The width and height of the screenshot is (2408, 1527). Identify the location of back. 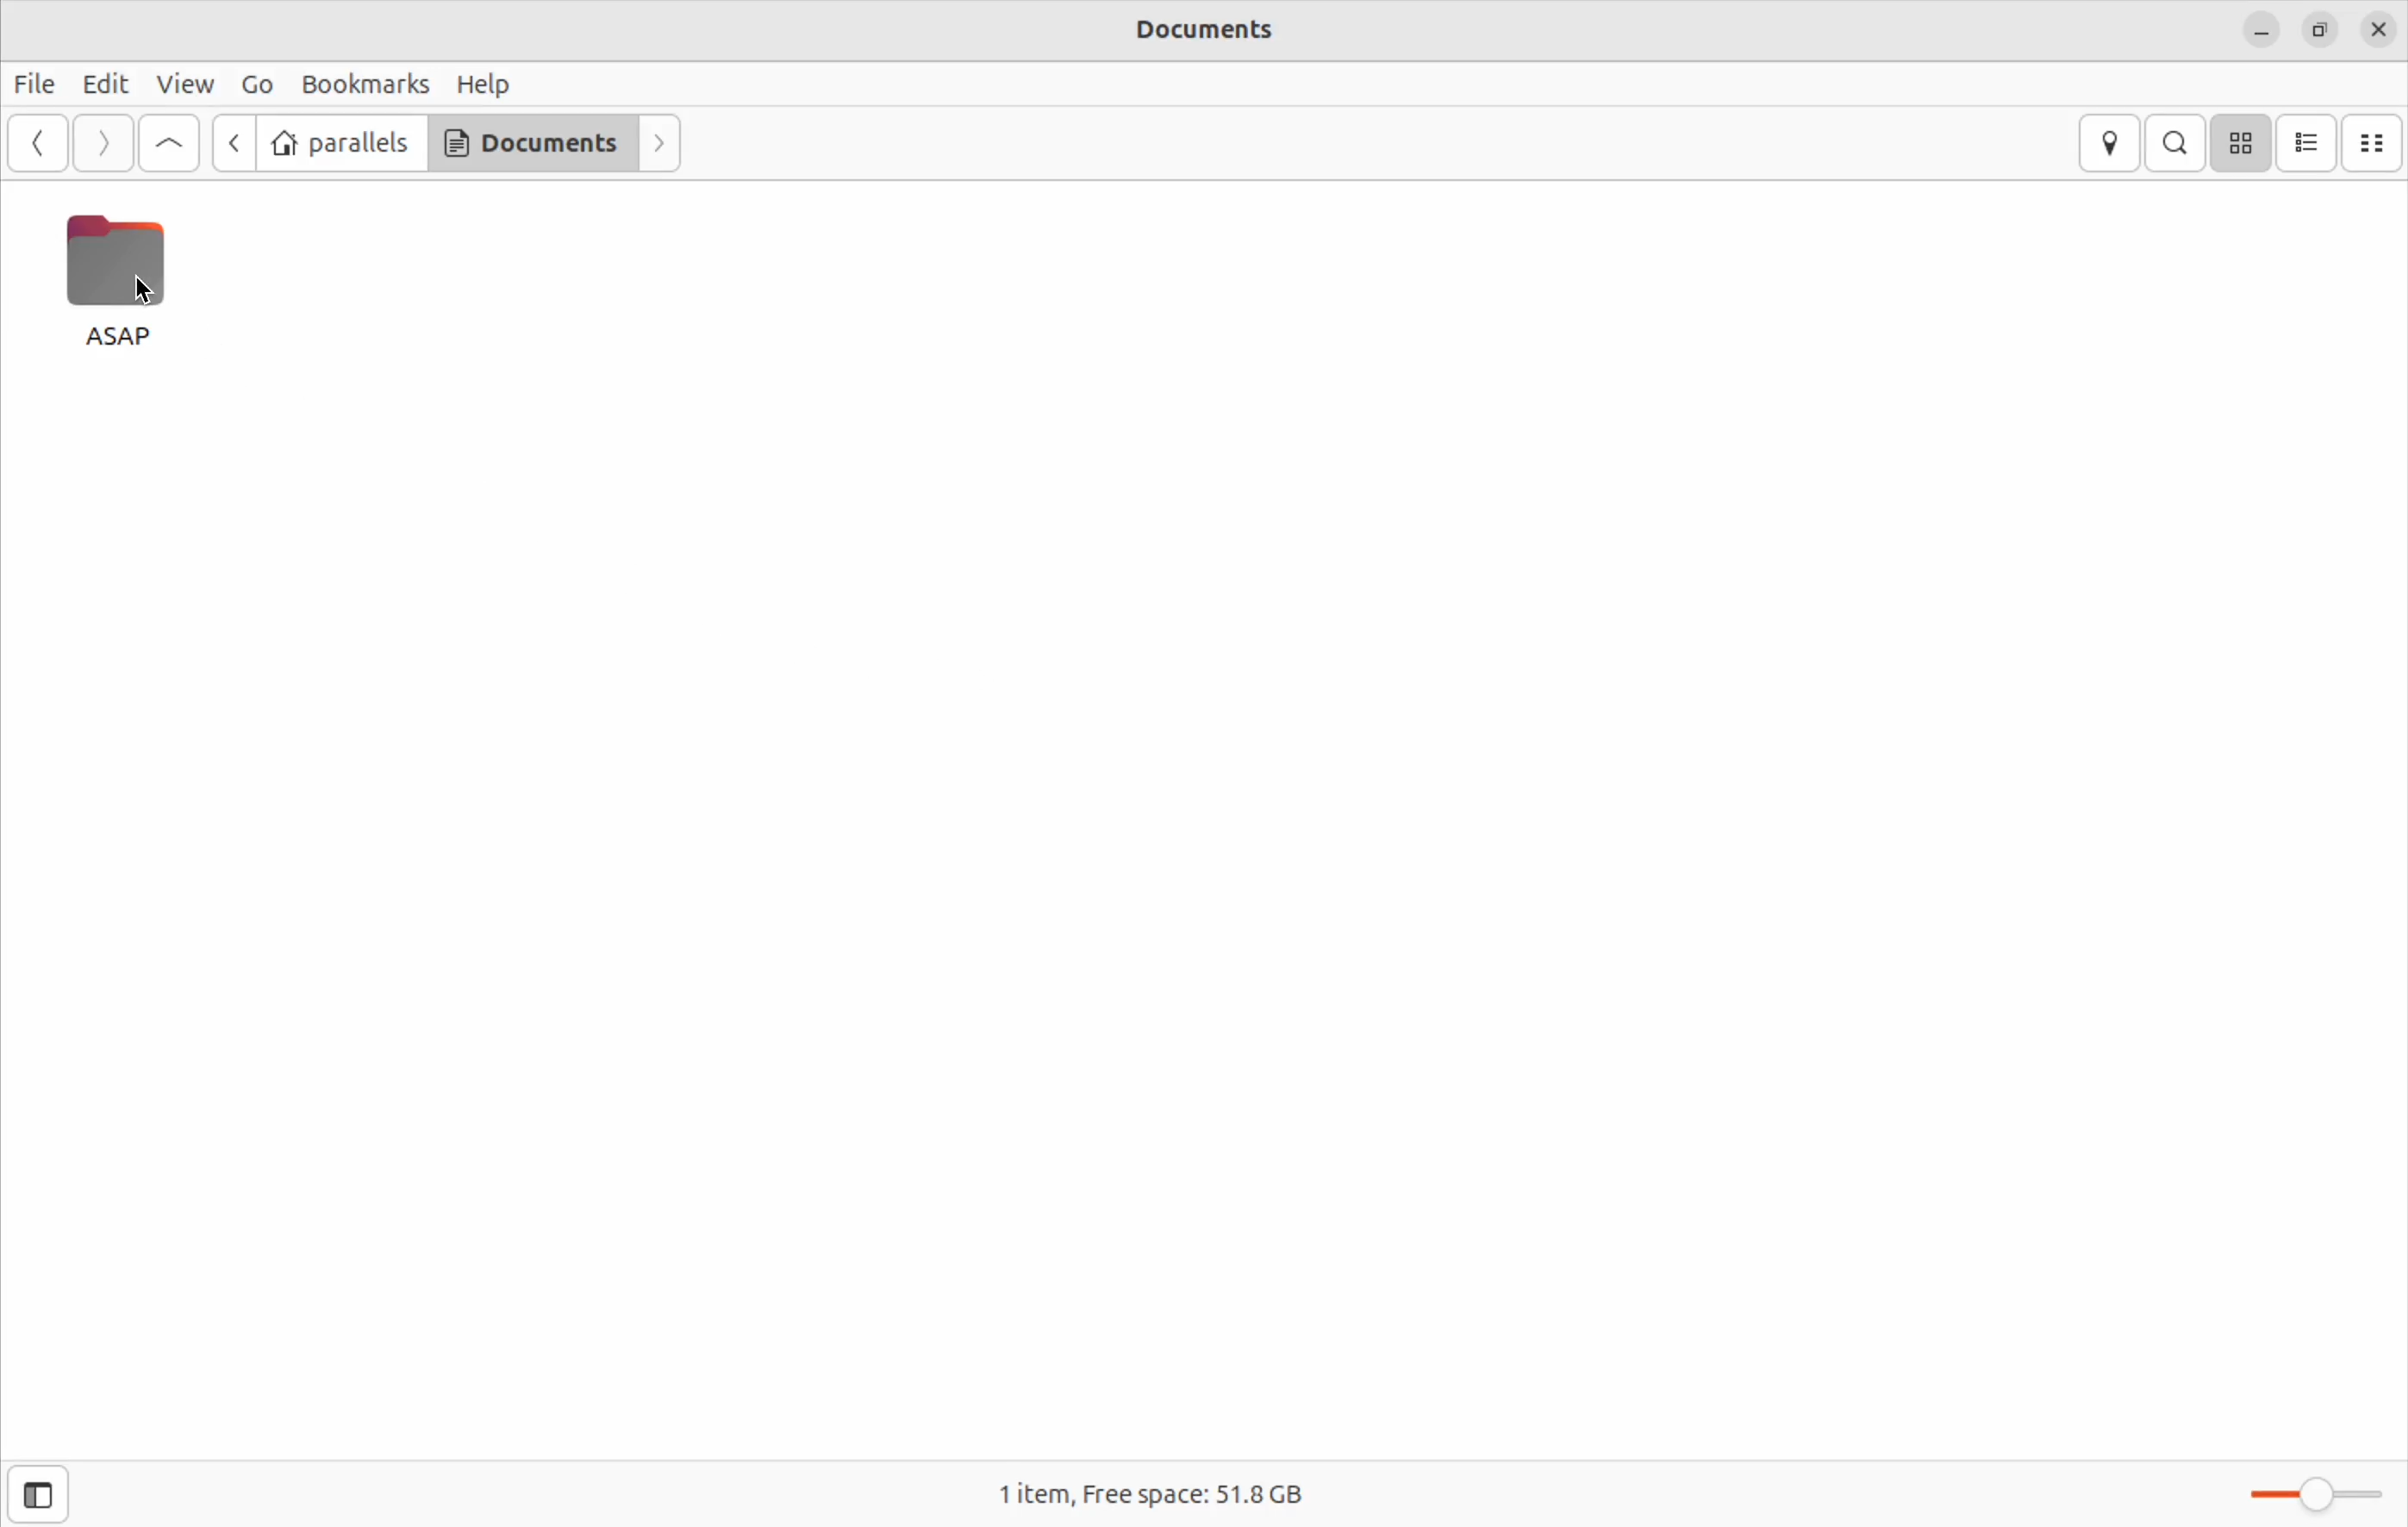
(231, 143).